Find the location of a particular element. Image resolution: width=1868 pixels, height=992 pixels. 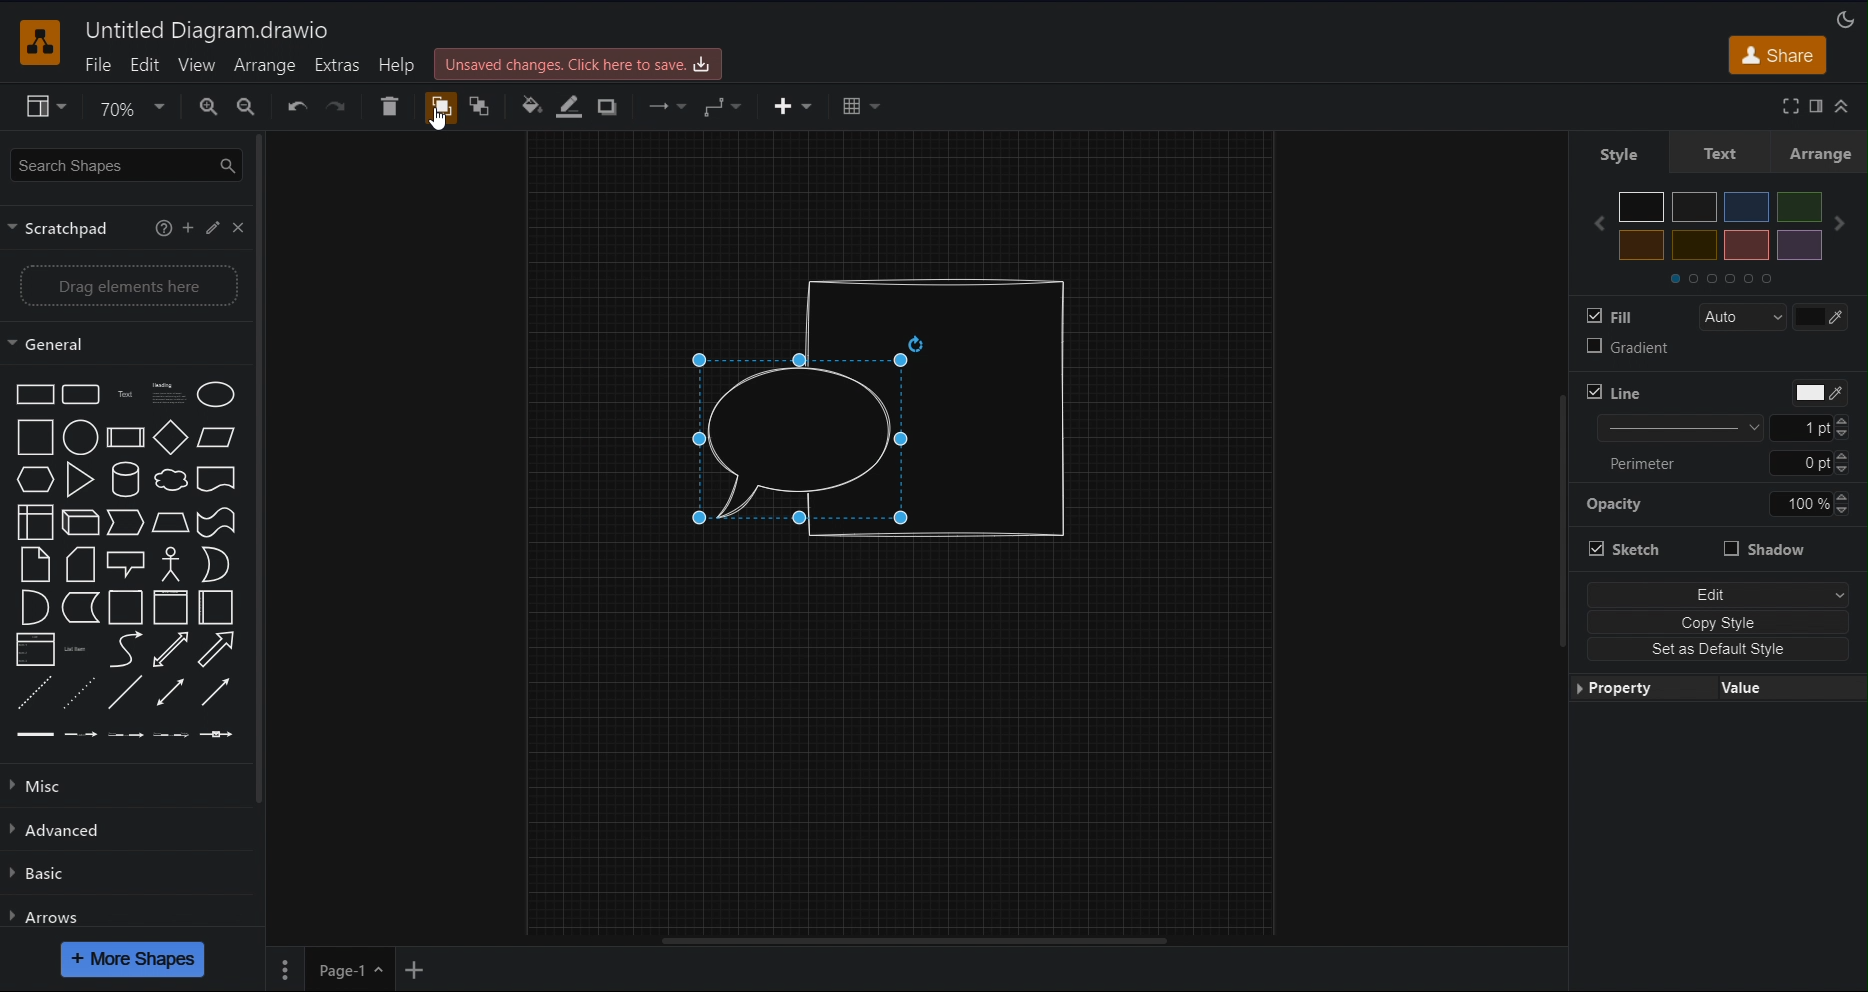

List item is located at coordinates (79, 650).